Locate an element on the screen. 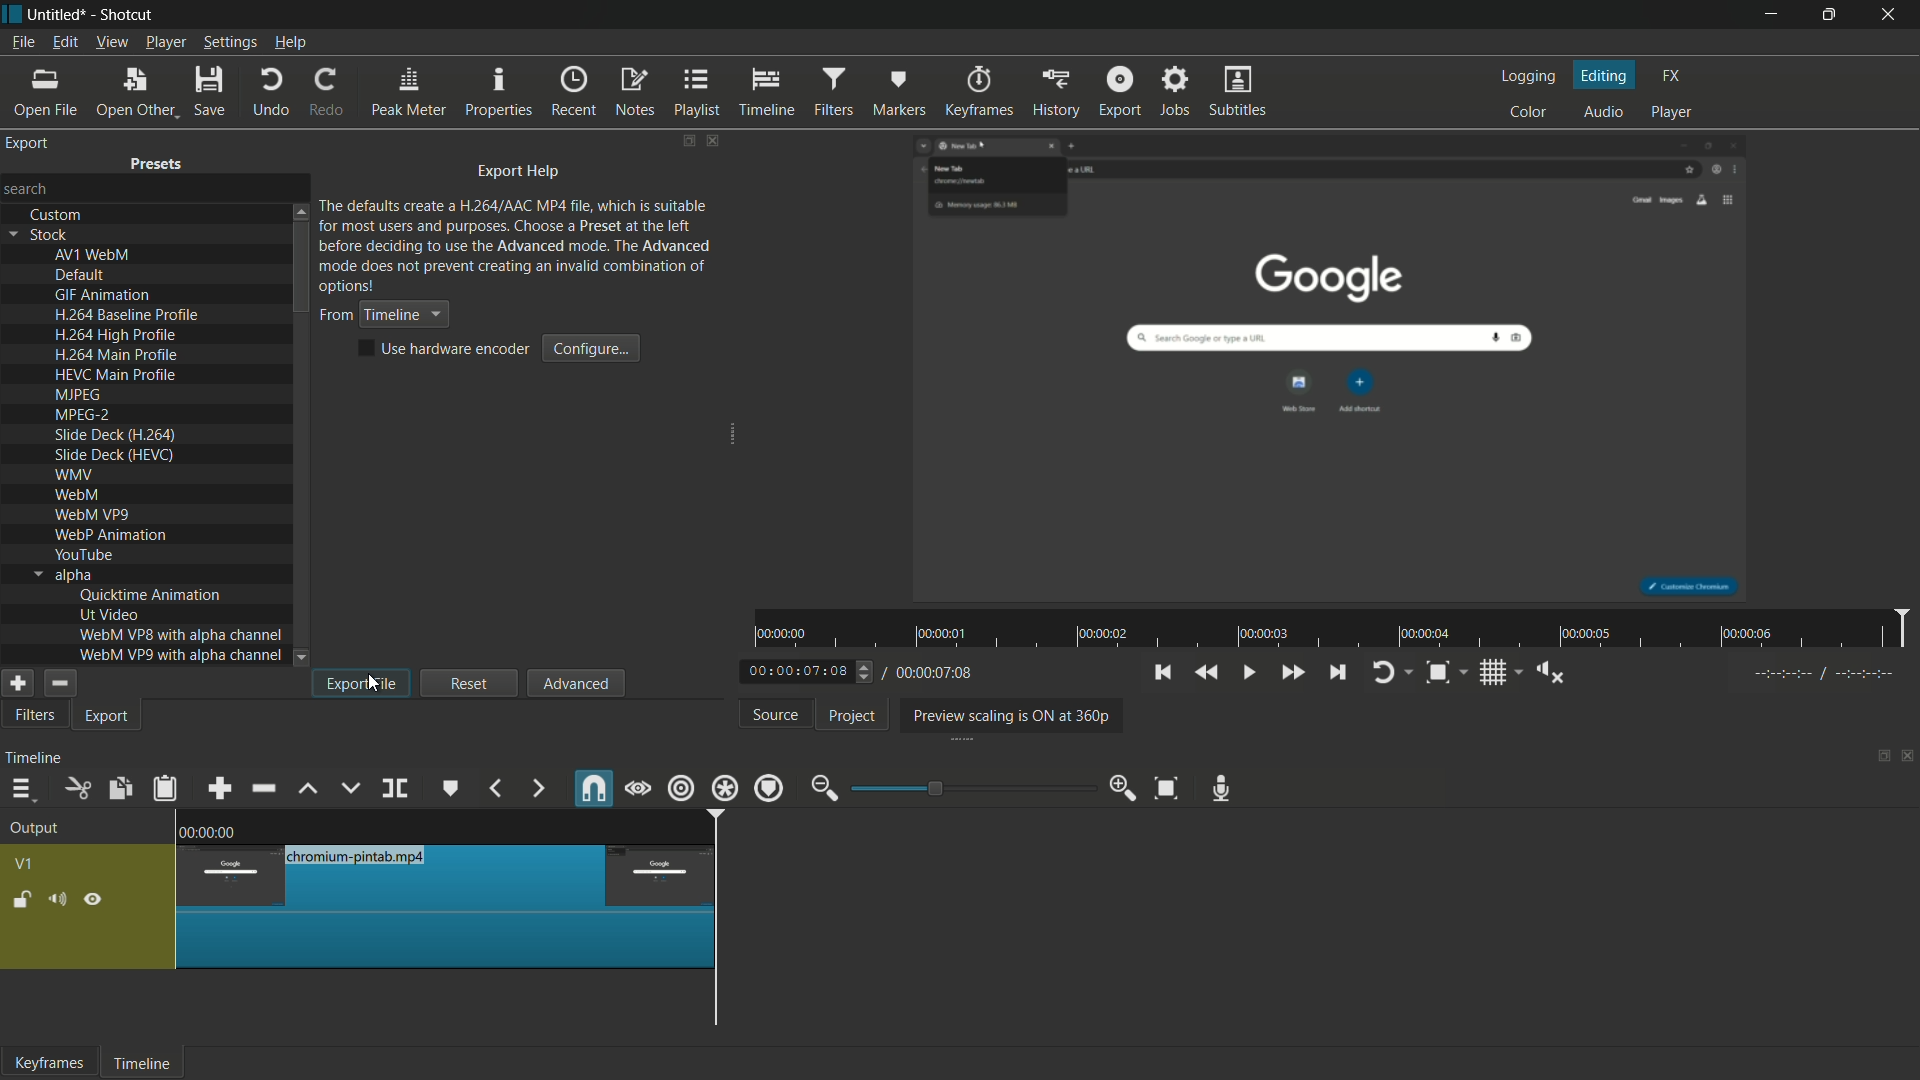  scroll bar is located at coordinates (896, 1035).